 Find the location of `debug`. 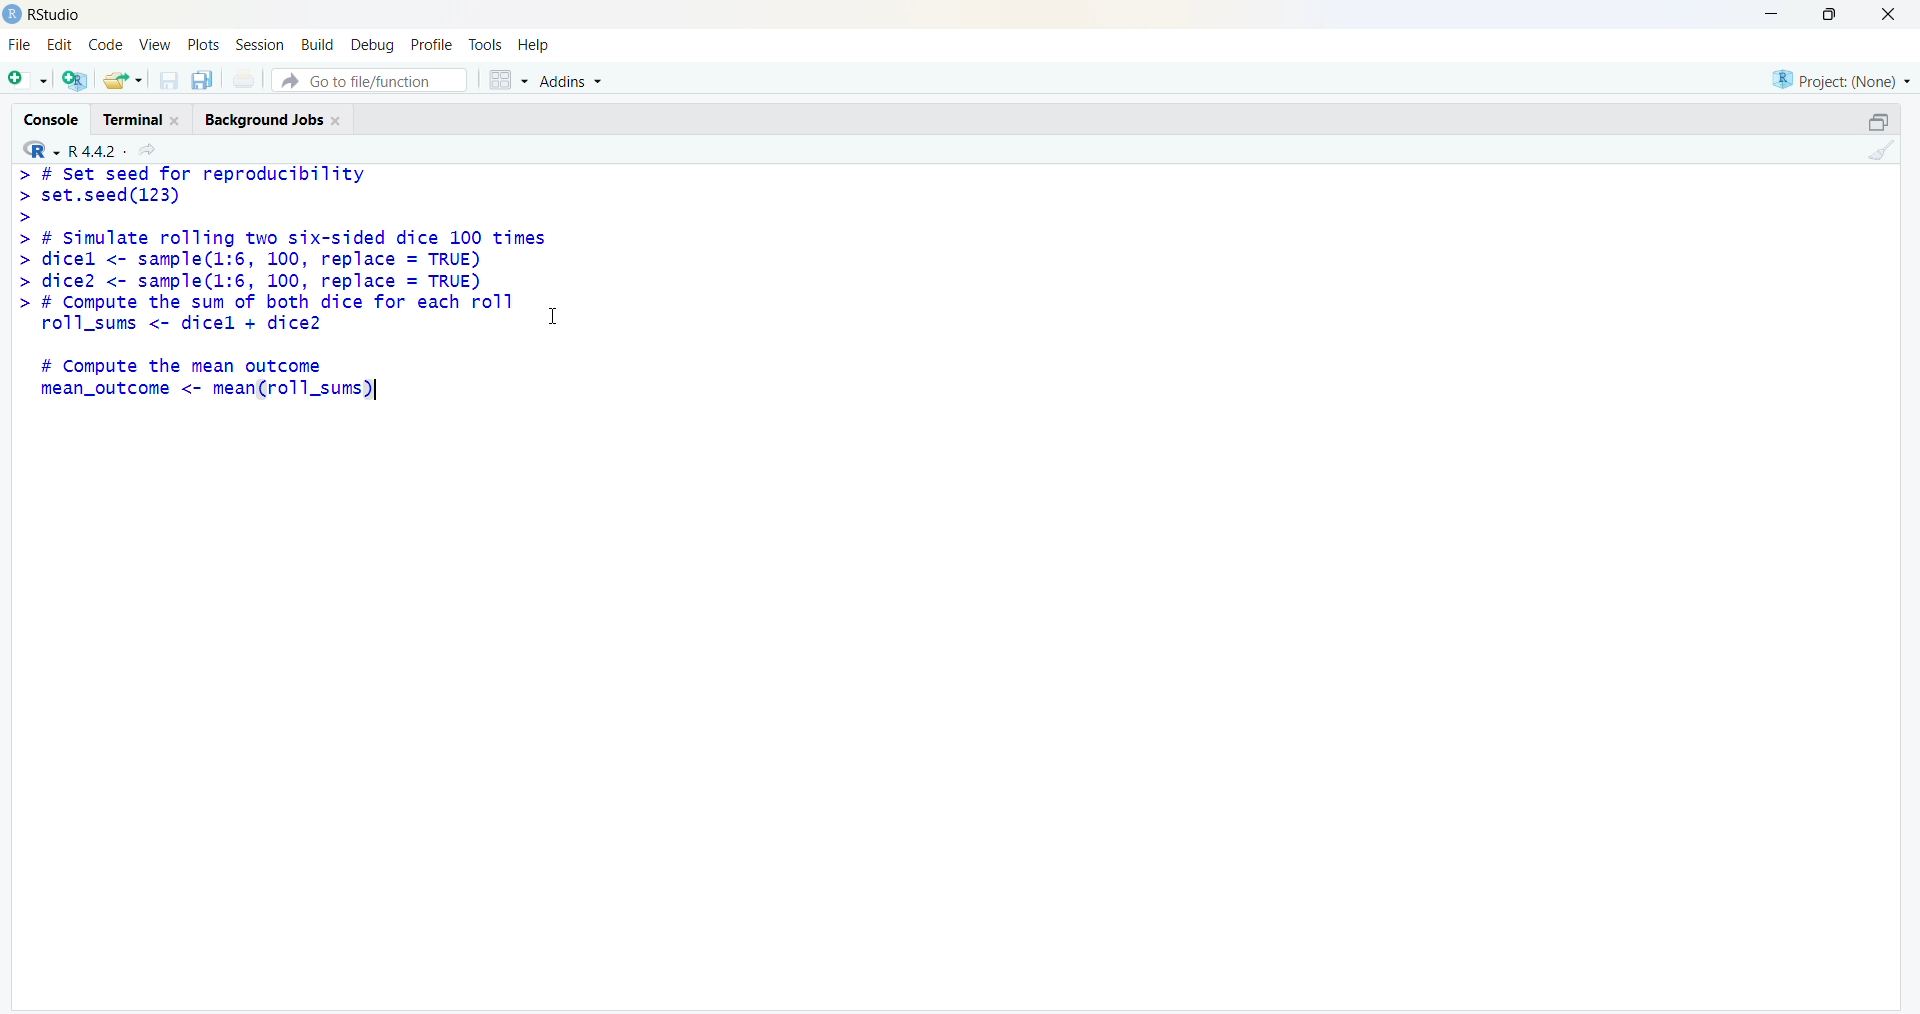

debug is located at coordinates (371, 46).